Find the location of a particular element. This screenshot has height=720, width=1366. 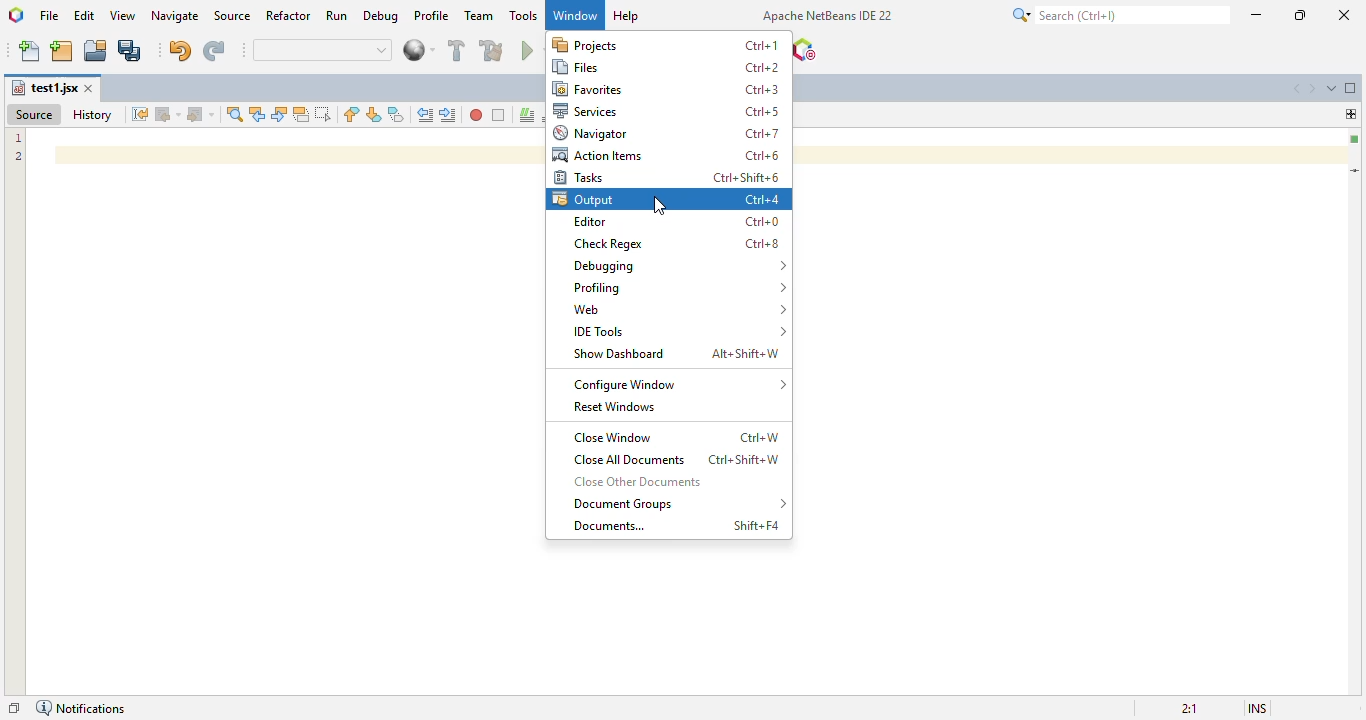

close is located at coordinates (90, 89).